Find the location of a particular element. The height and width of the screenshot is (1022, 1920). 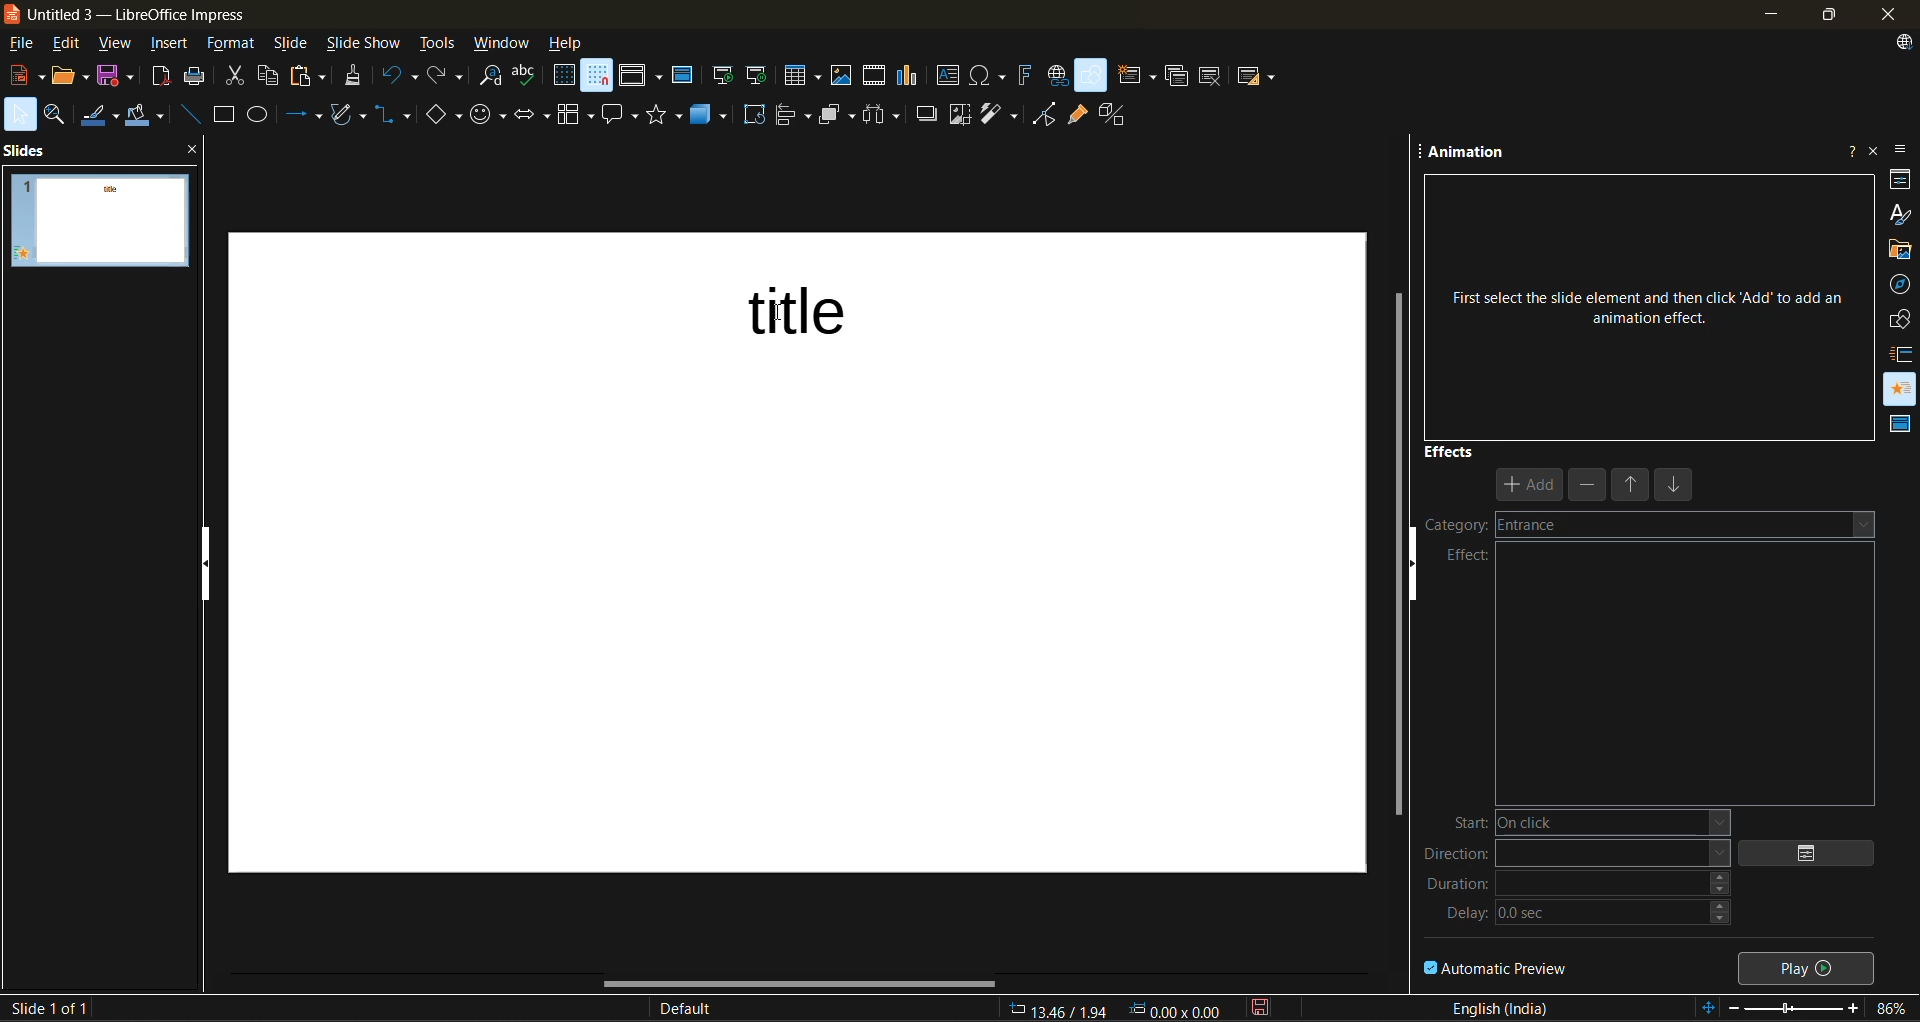

logo is located at coordinates (12, 13).